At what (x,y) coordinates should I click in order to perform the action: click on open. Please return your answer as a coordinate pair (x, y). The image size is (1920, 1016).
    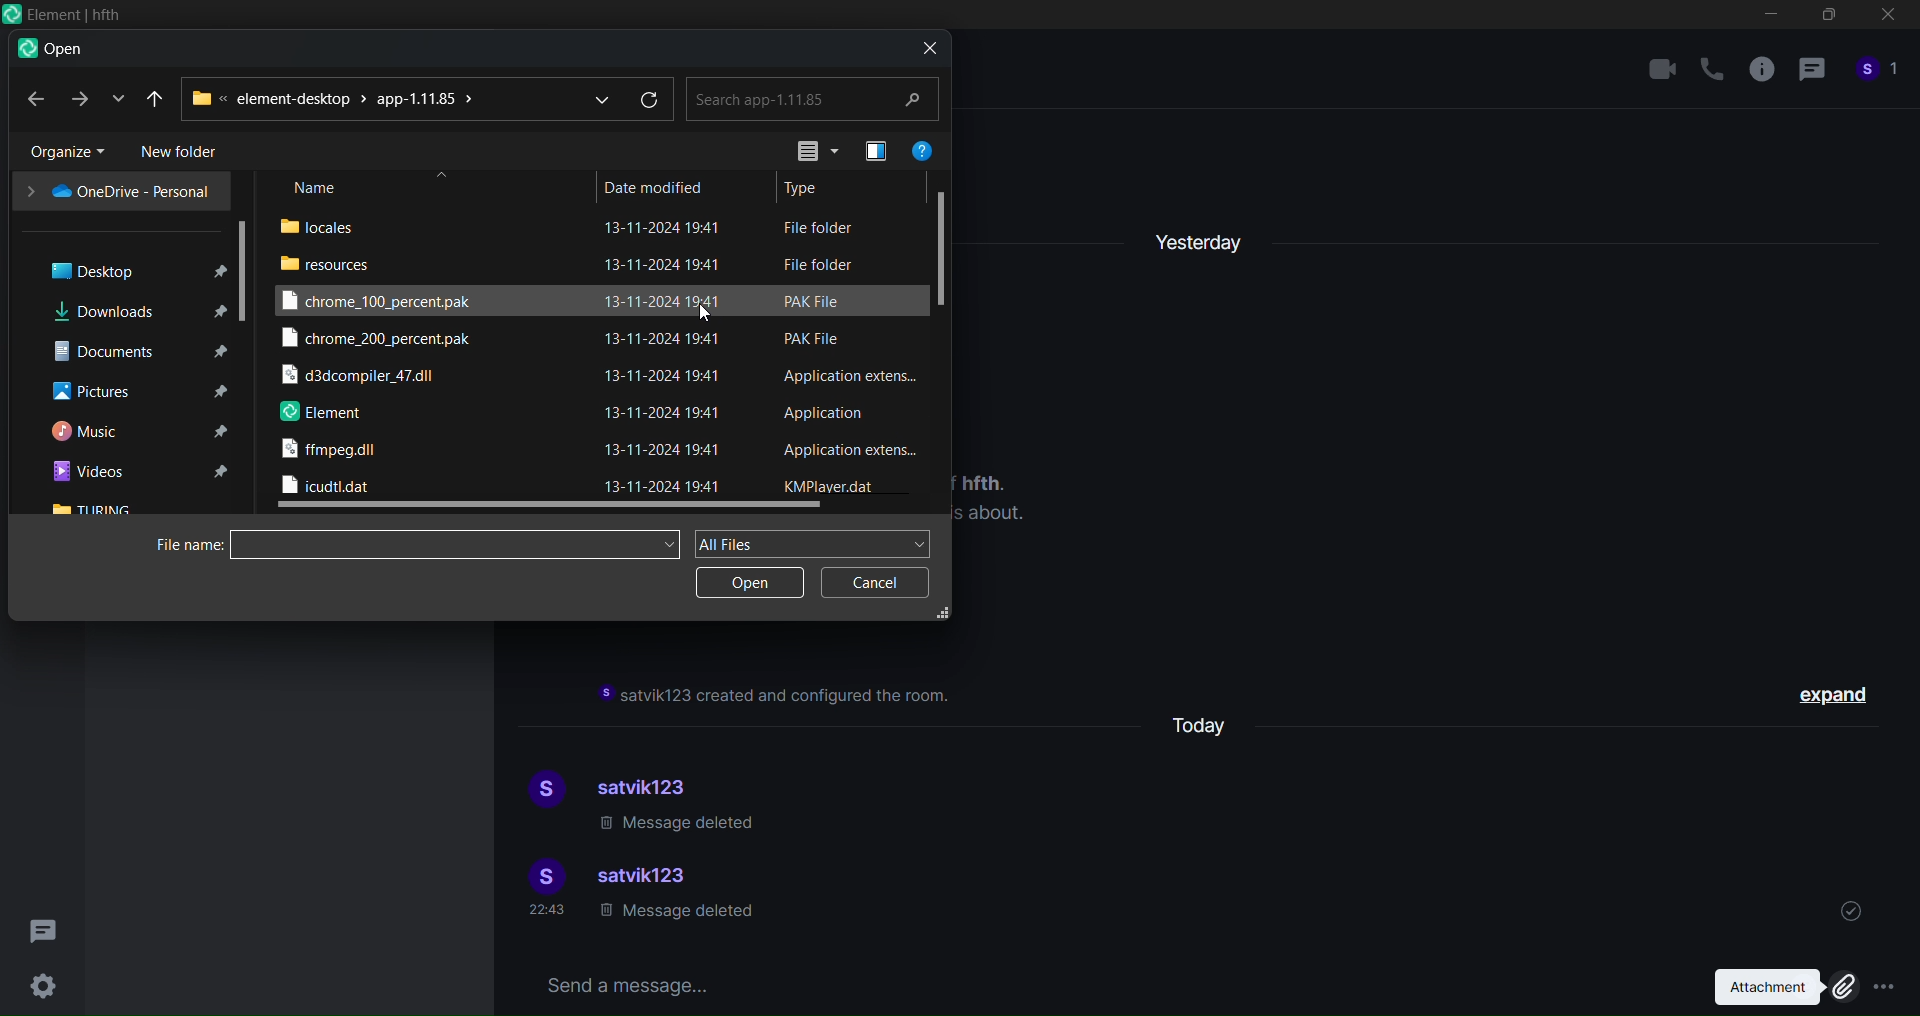
    Looking at the image, I should click on (50, 50).